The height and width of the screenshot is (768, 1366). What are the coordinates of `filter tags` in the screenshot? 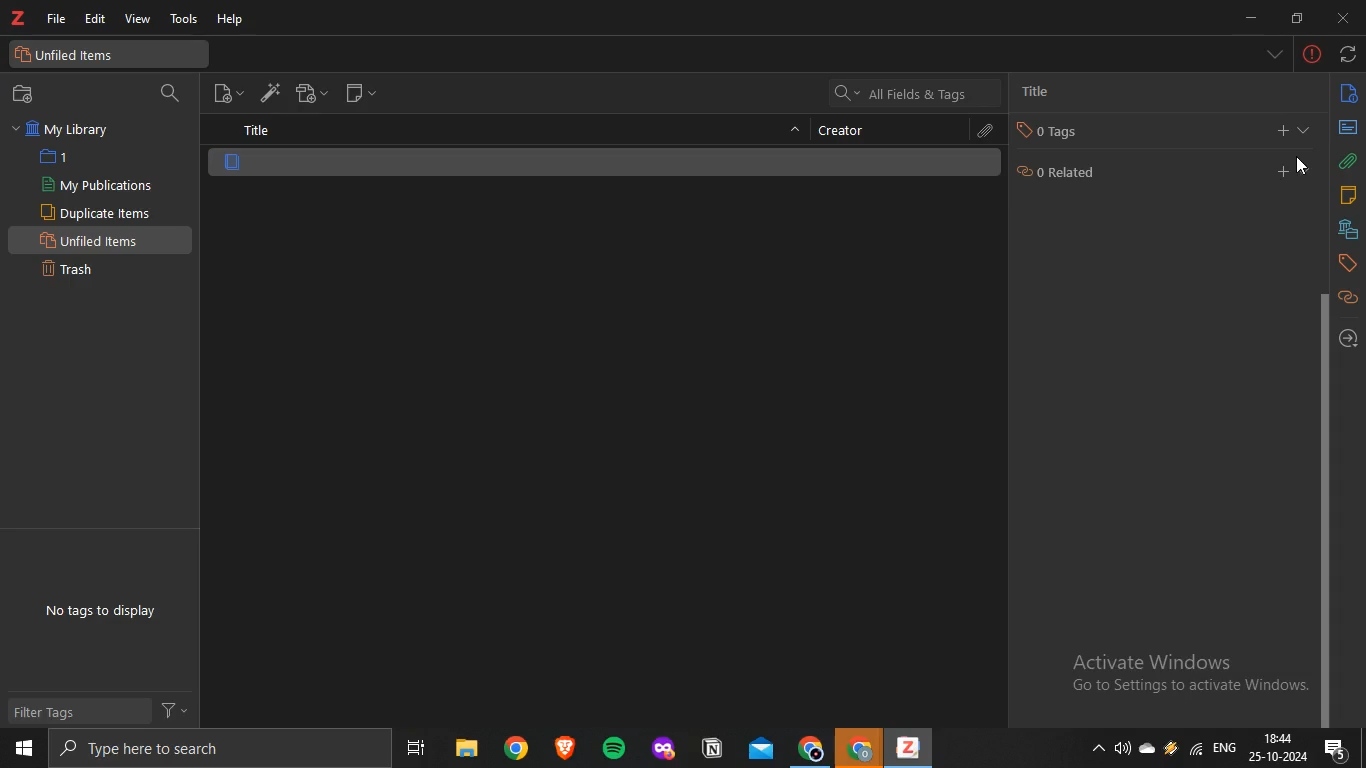 It's located at (101, 709).